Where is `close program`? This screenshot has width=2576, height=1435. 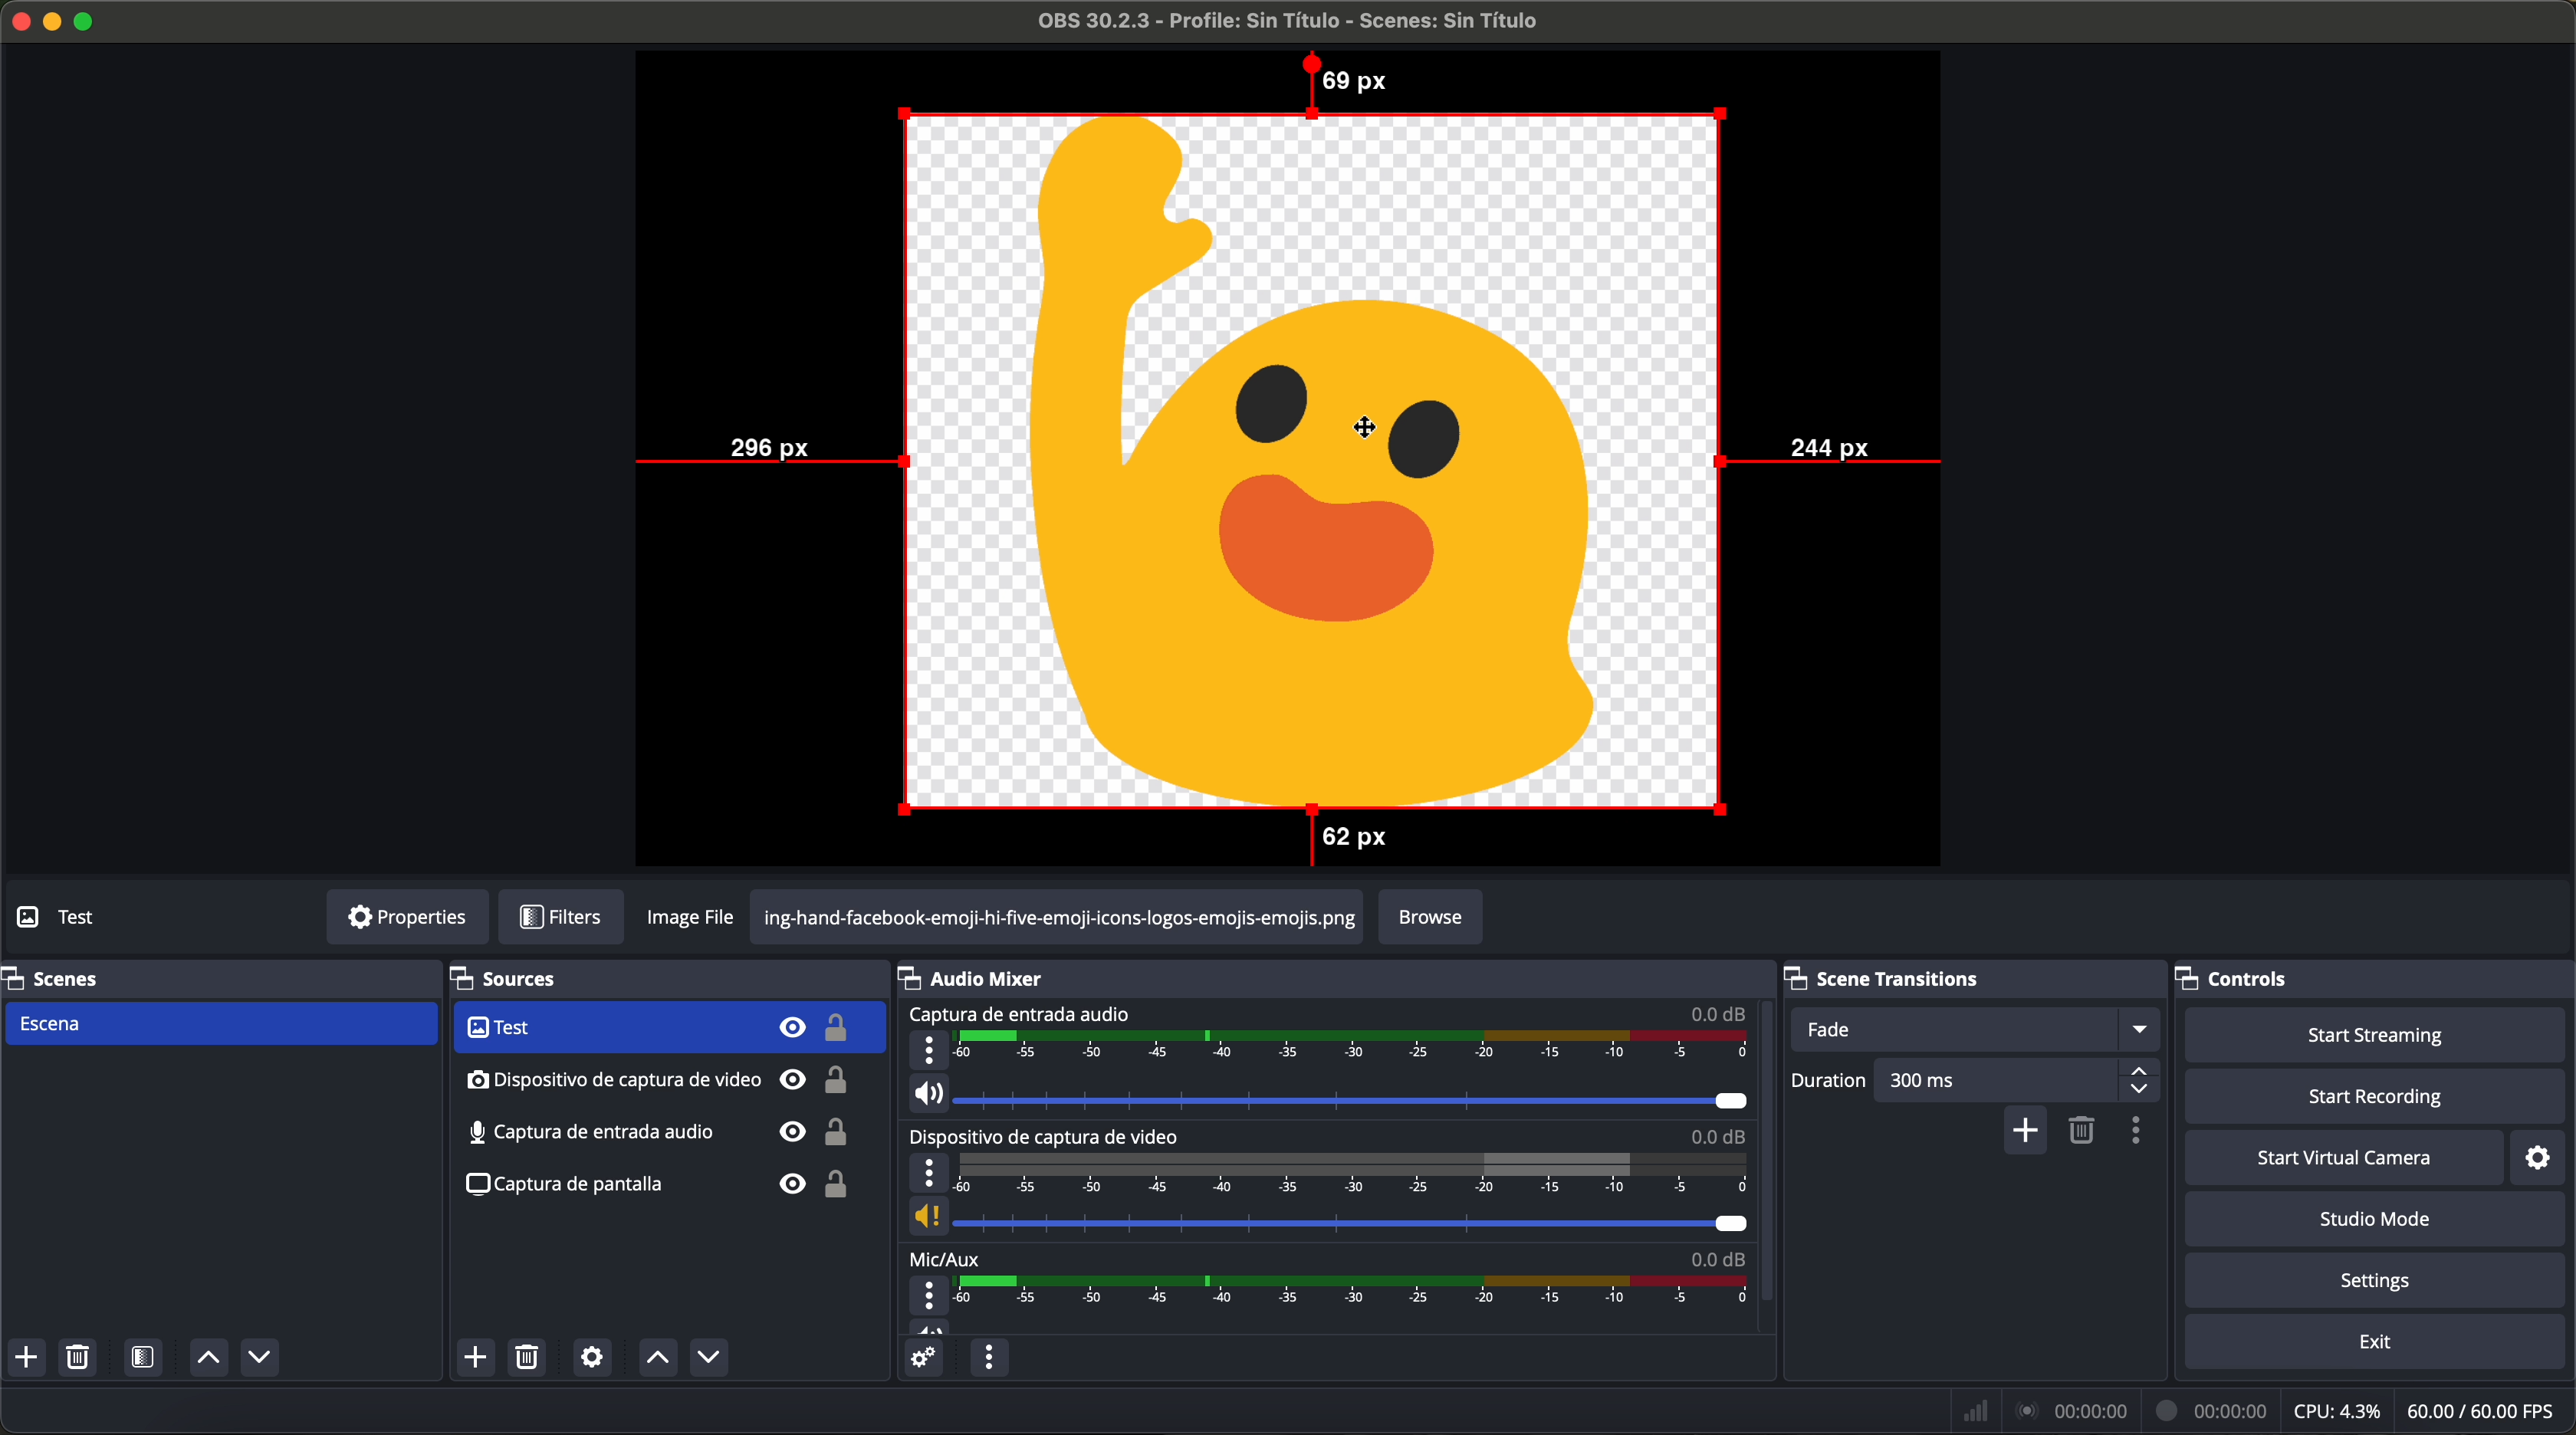 close program is located at coordinates (18, 19).